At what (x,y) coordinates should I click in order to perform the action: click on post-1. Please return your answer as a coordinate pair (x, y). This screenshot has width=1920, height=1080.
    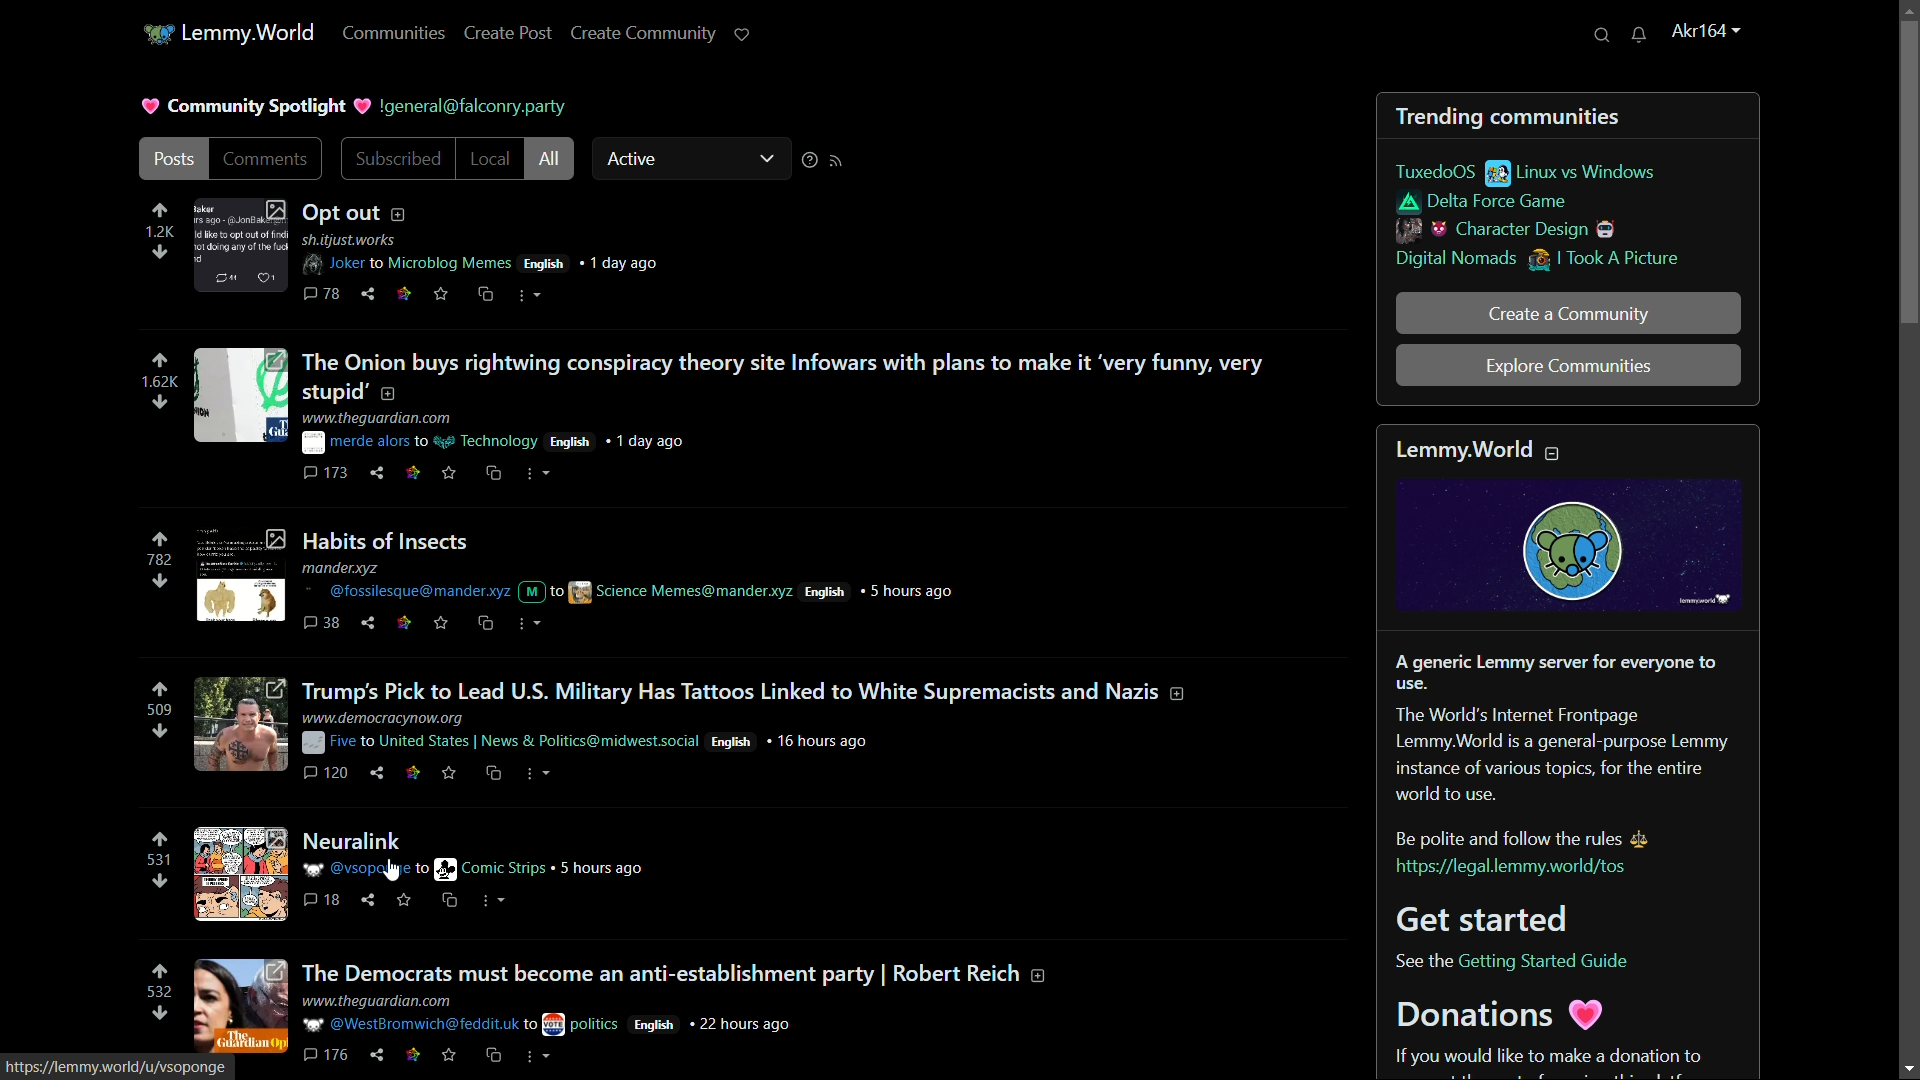
    Looking at the image, I should click on (483, 235).